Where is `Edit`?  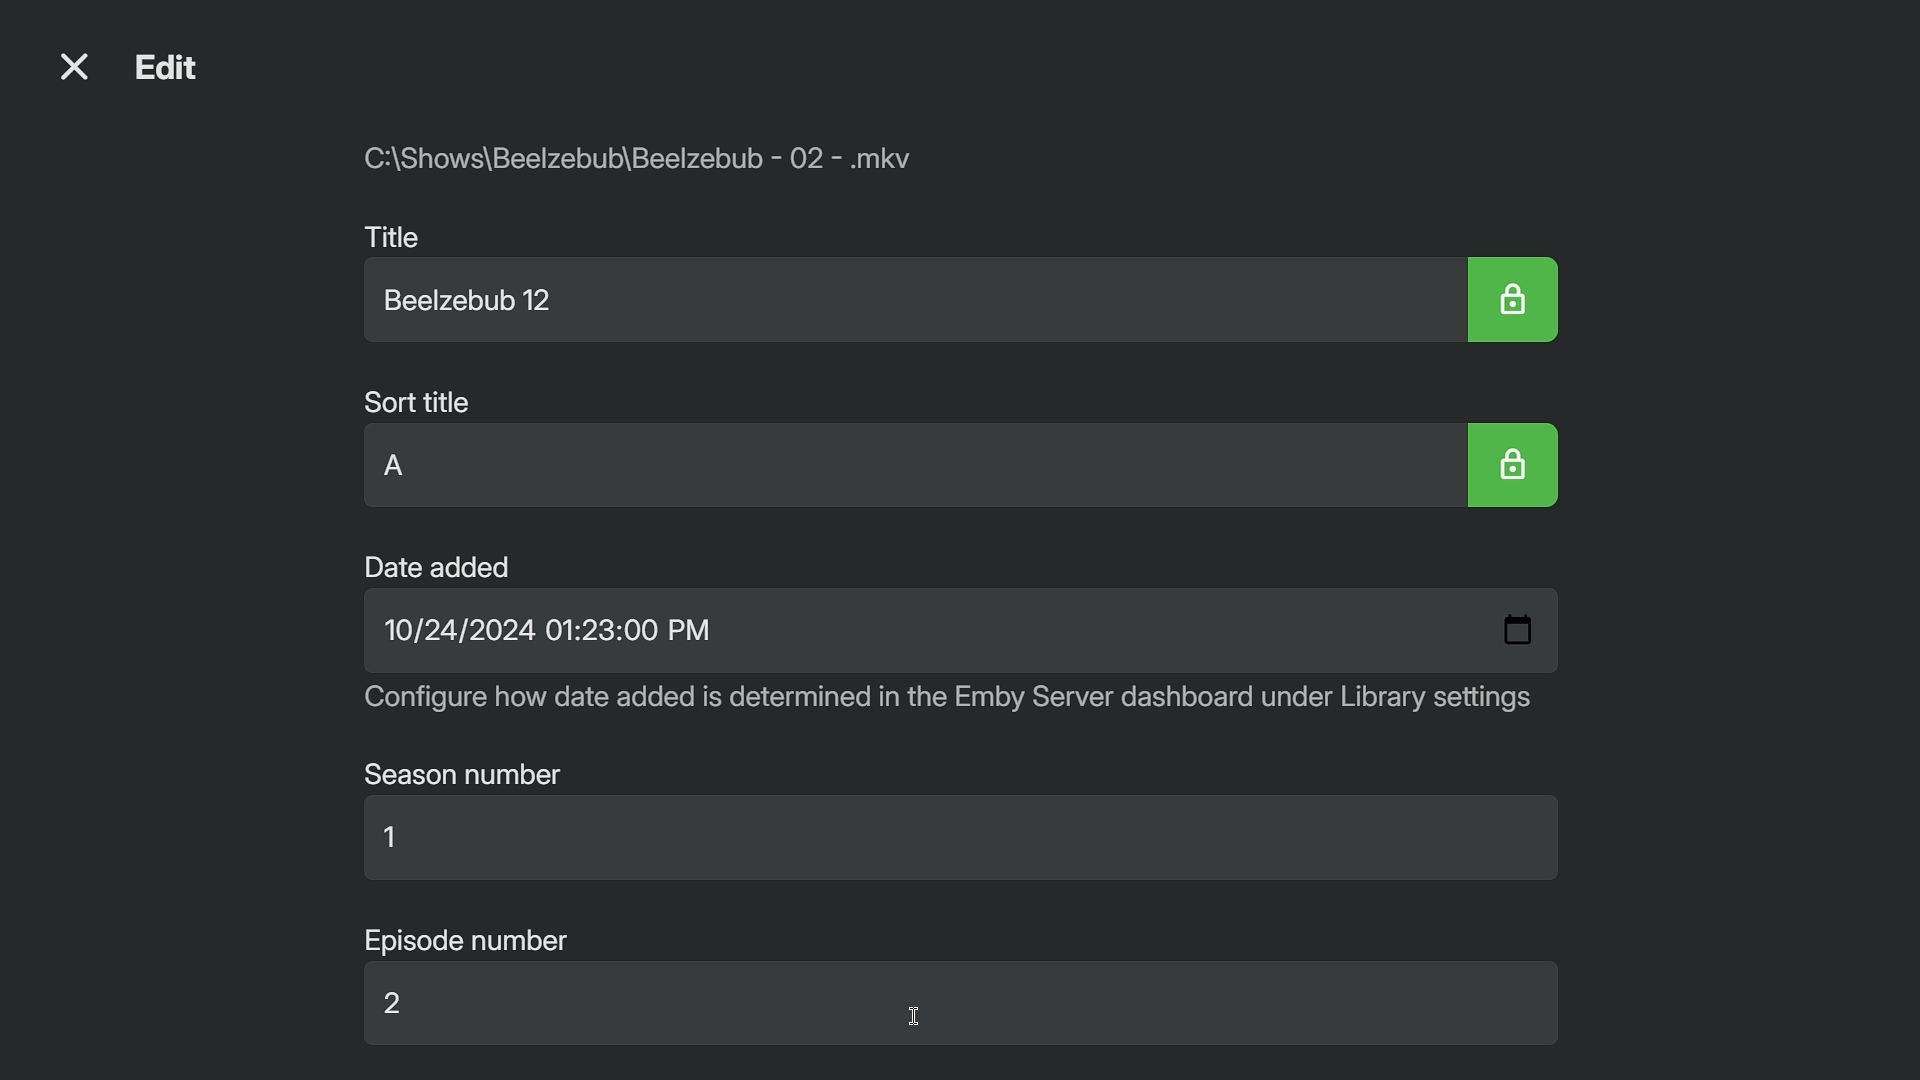
Edit is located at coordinates (176, 71).